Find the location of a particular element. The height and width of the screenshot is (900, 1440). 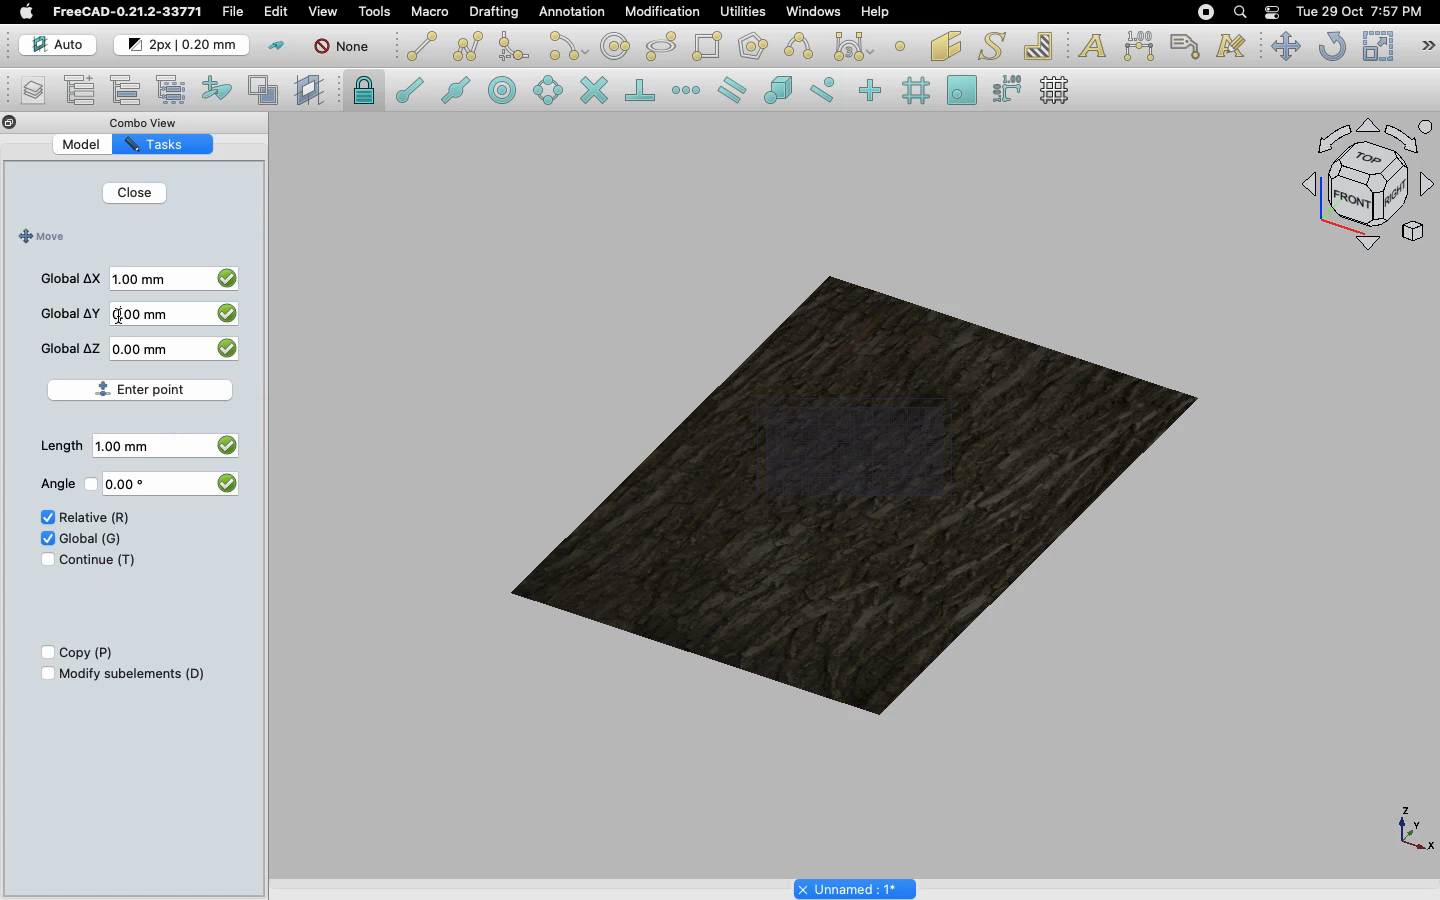

Rectangle is located at coordinates (711, 47).